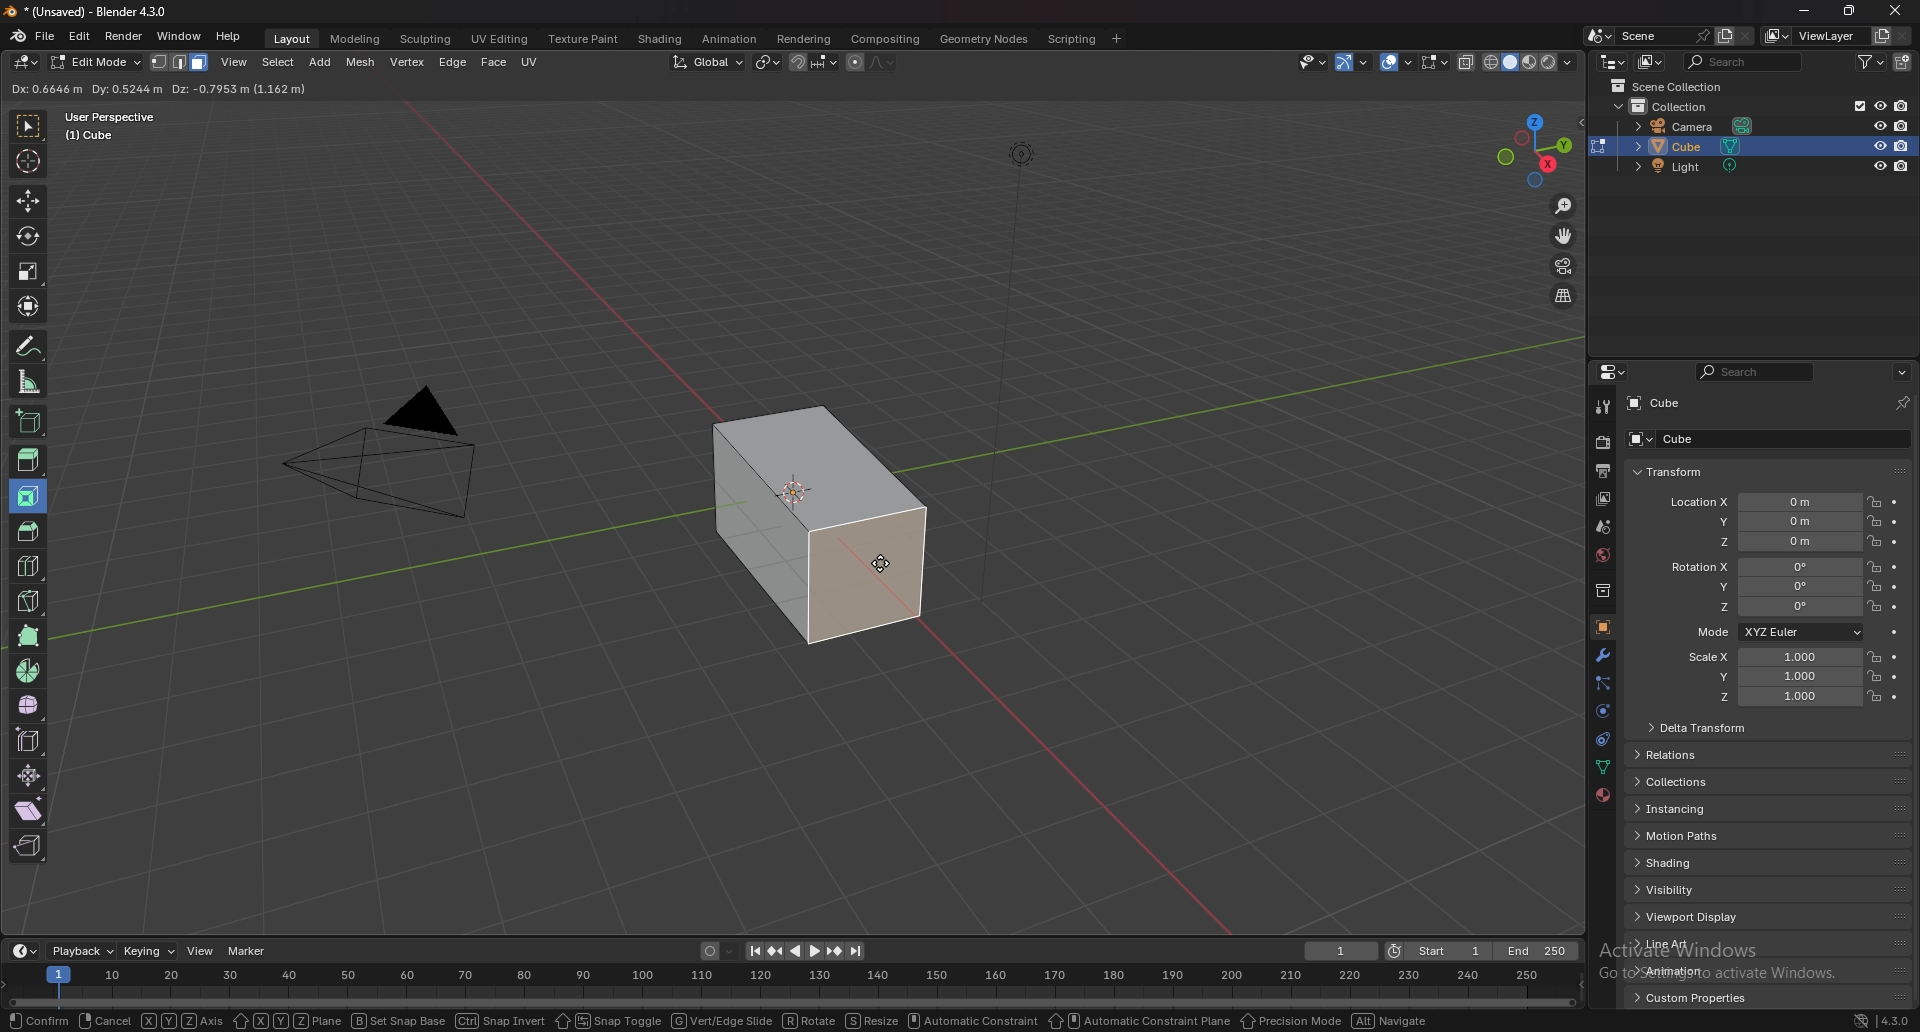 The height and width of the screenshot is (1032, 1920). Describe the element at coordinates (1604, 499) in the screenshot. I see `view layer` at that location.